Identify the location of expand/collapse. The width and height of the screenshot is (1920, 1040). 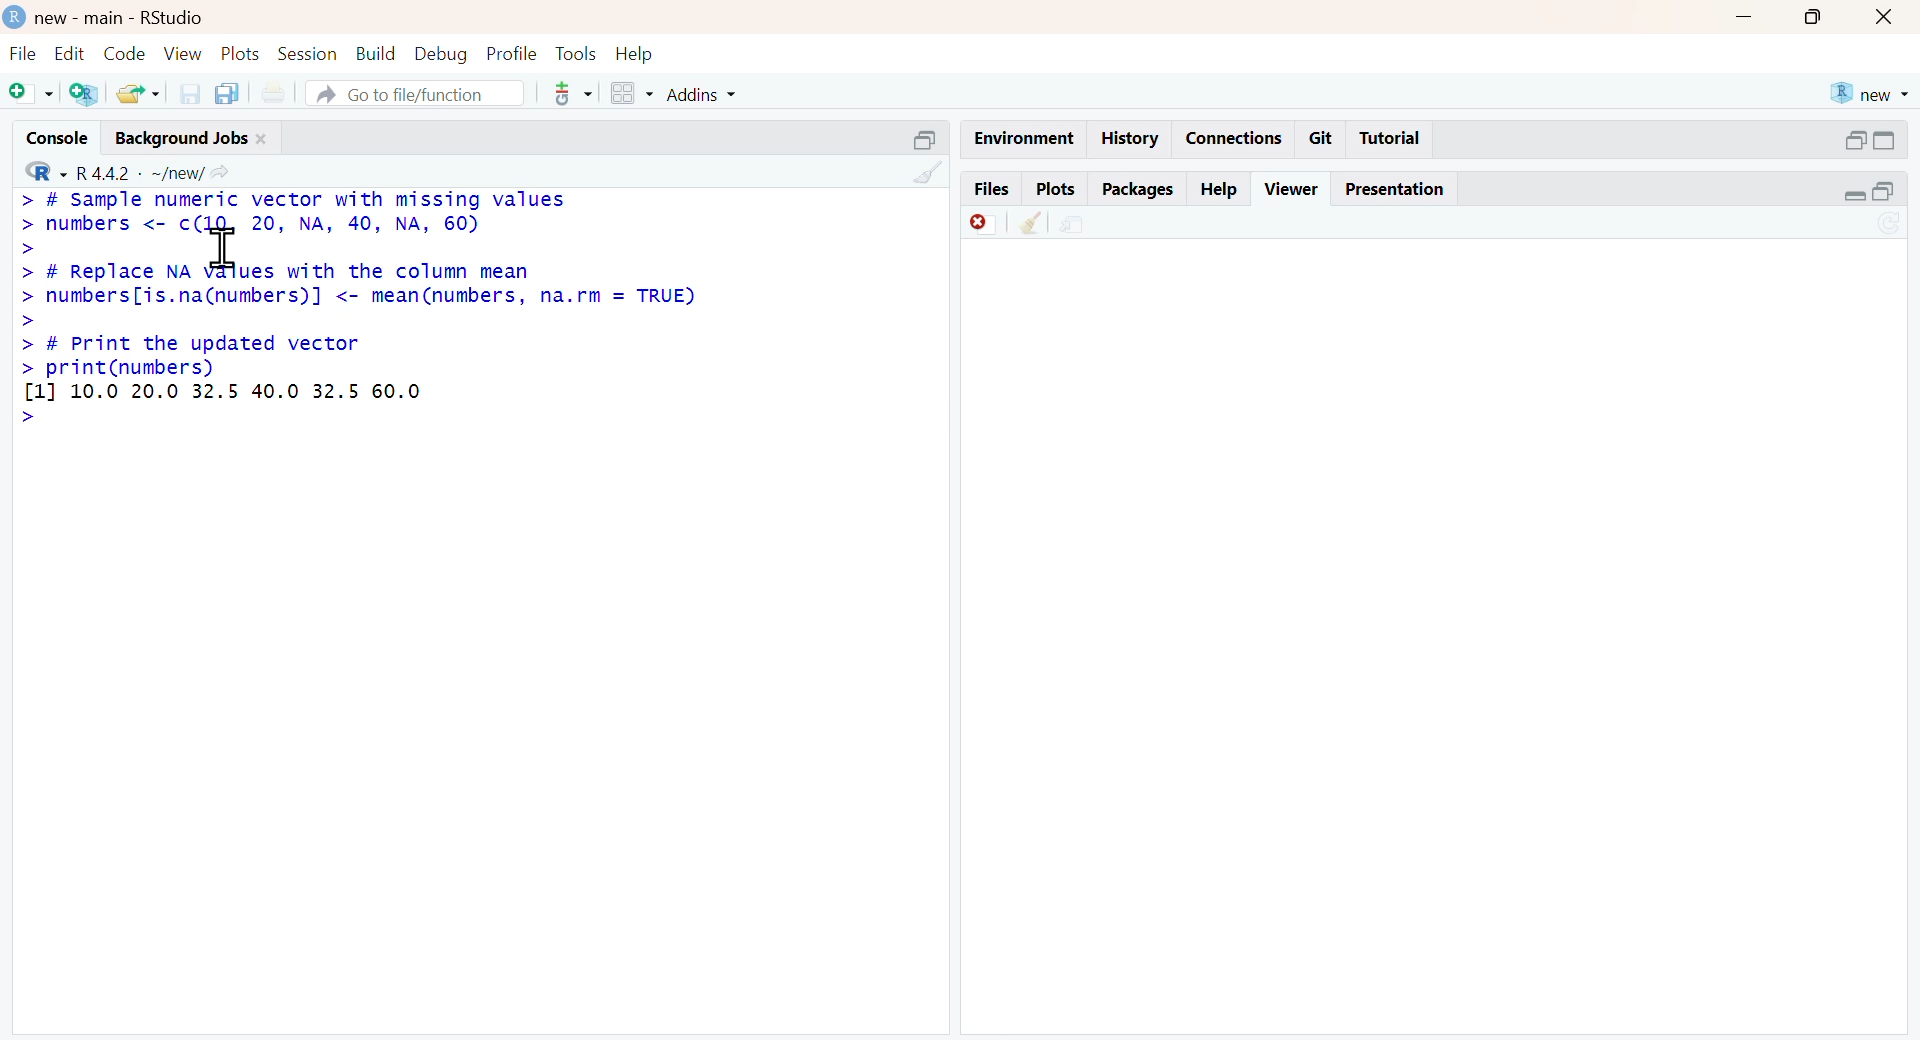
(1884, 140).